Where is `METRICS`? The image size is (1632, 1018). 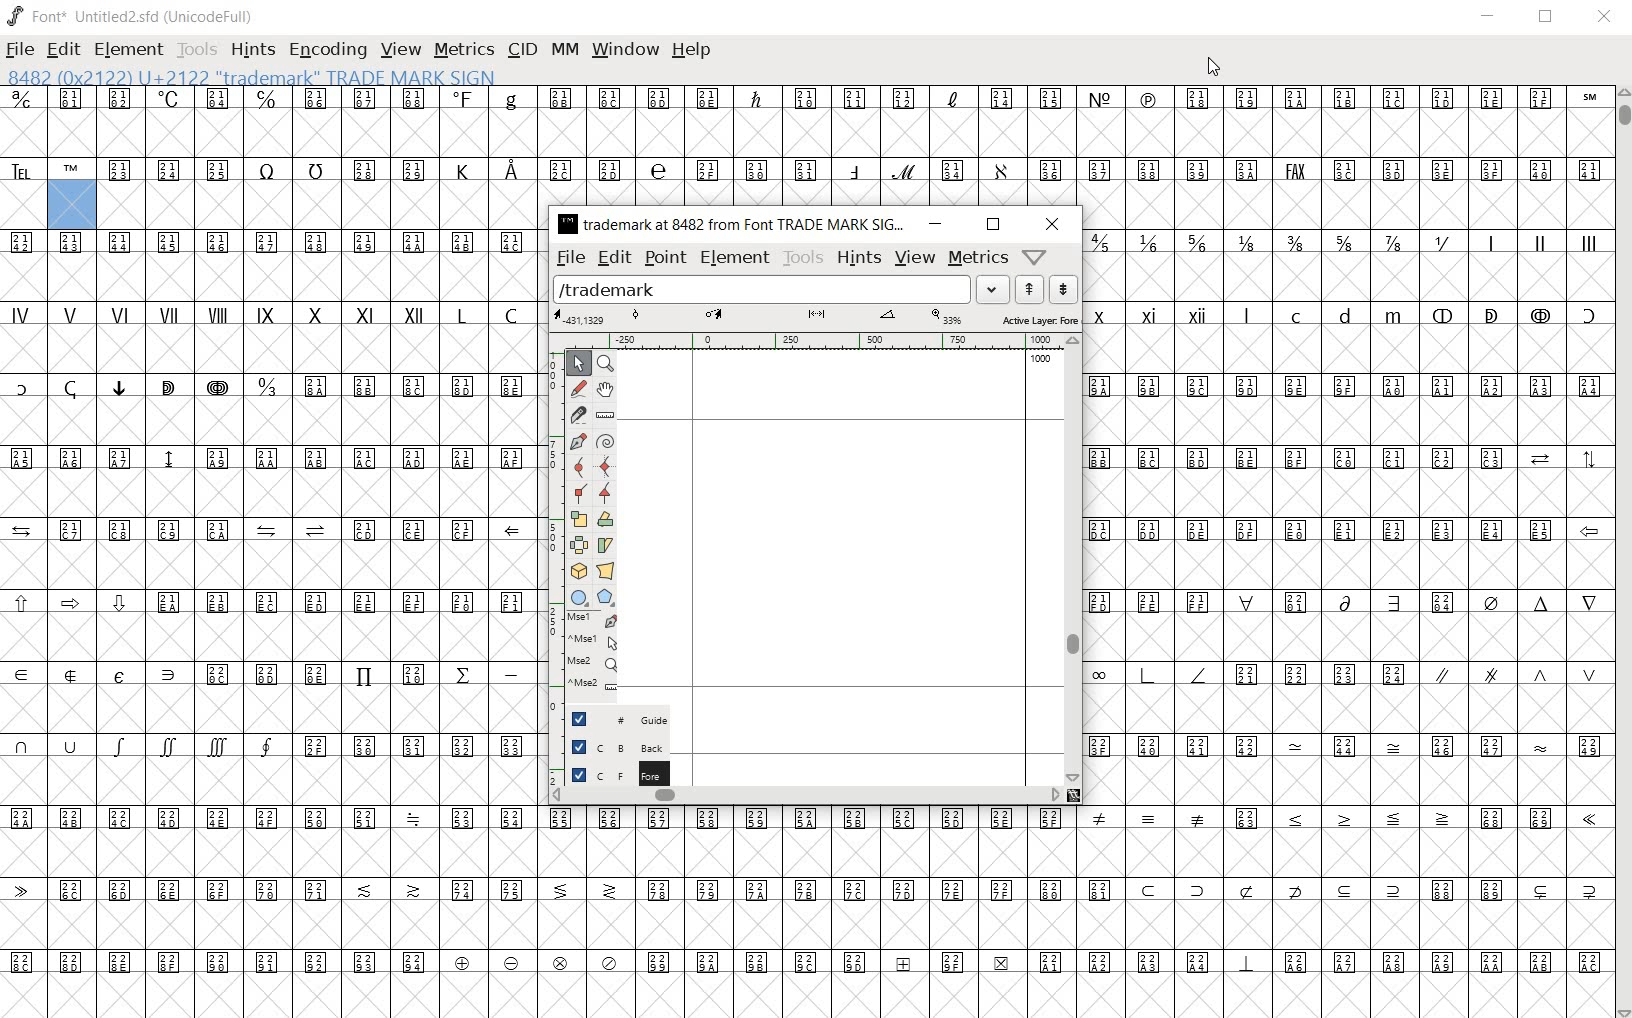 METRICS is located at coordinates (463, 52).